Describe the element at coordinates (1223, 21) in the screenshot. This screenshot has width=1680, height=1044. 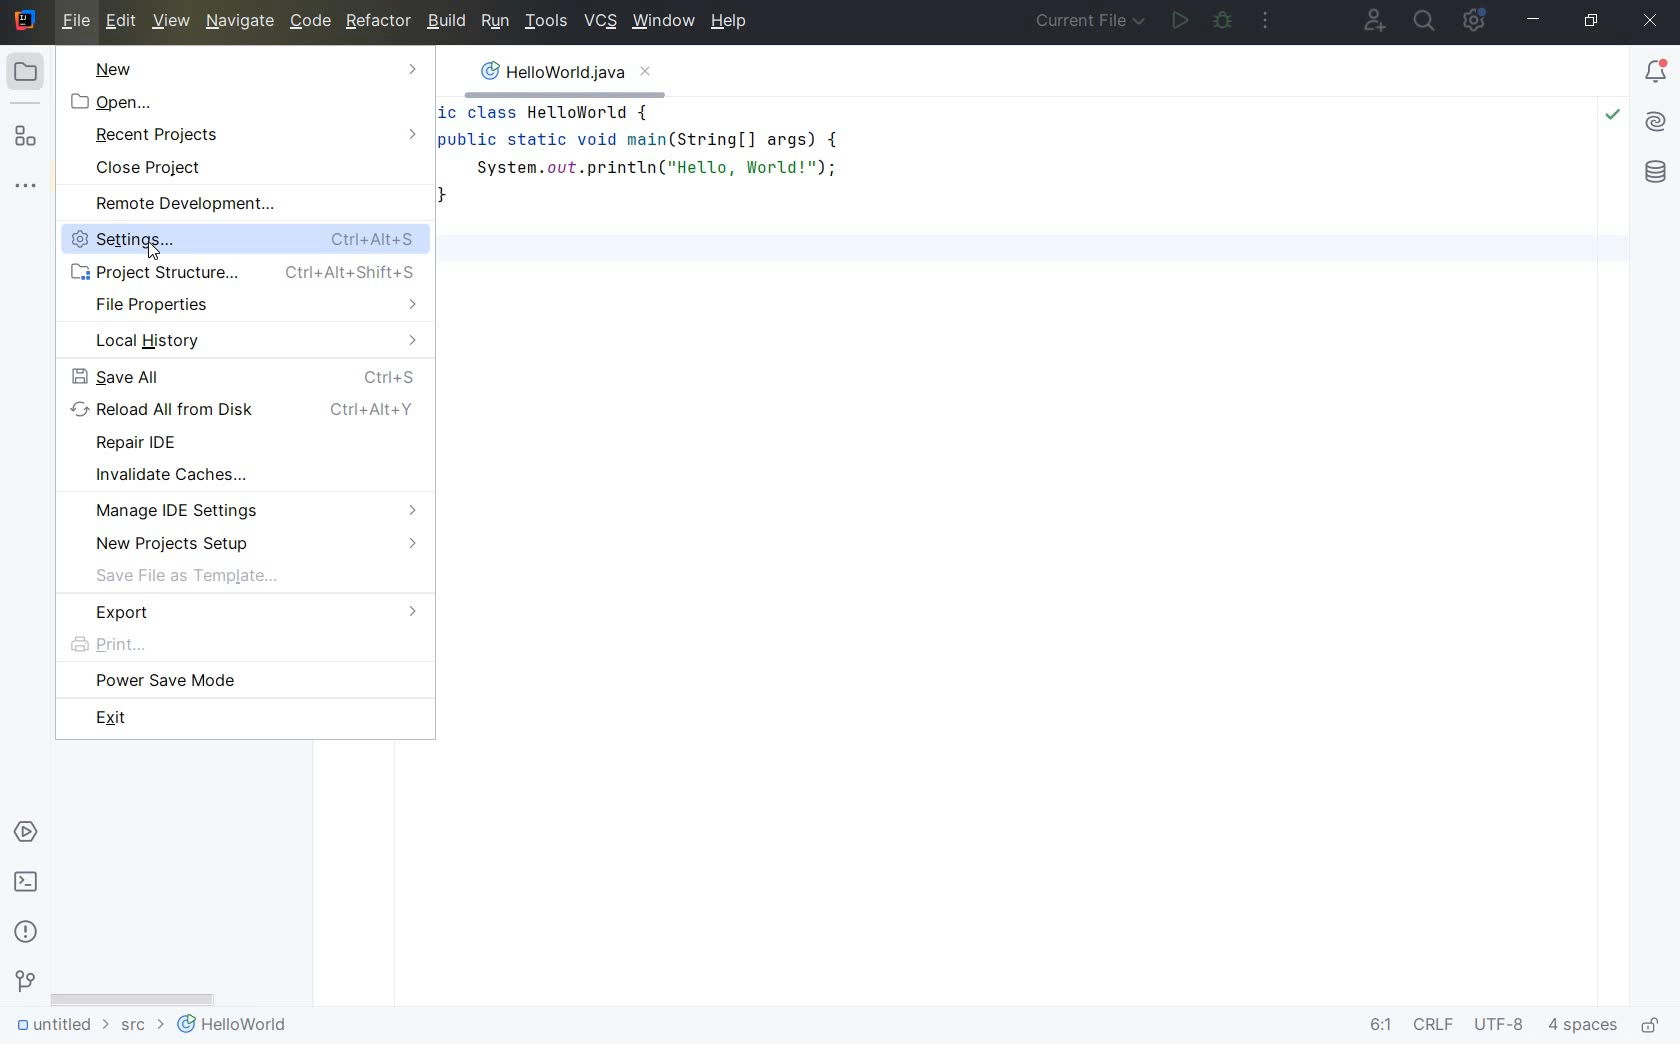
I see `debug` at that location.